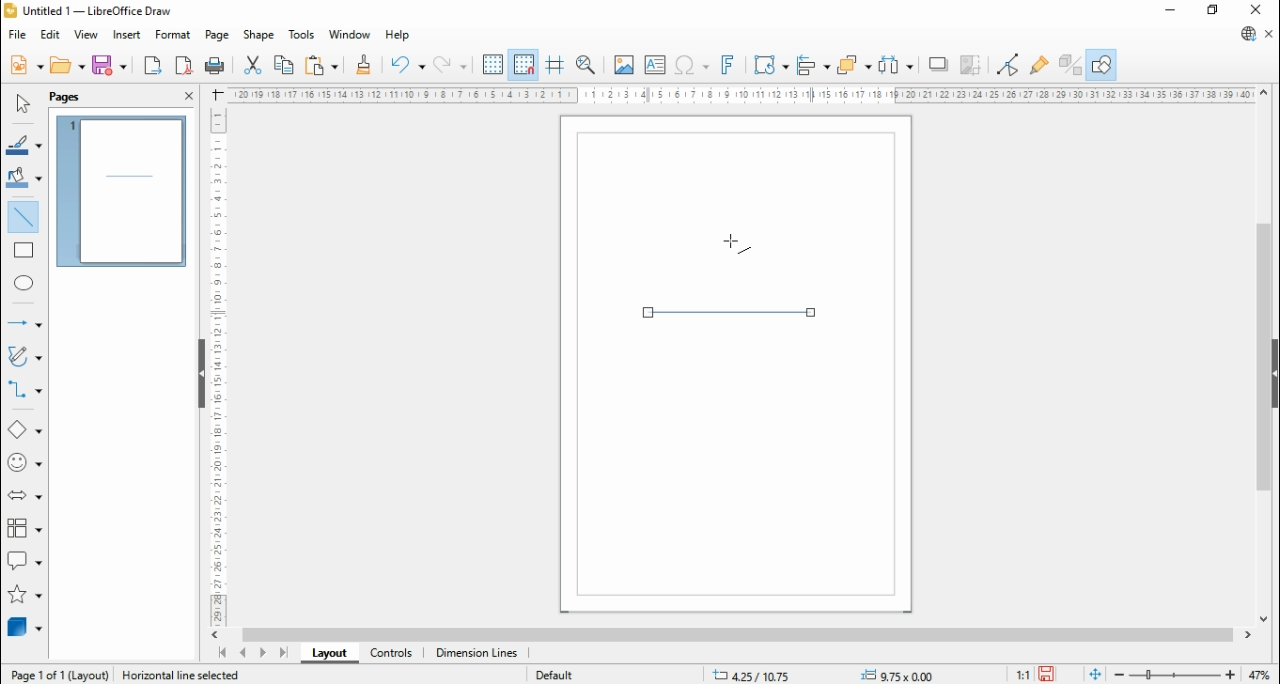  I want to click on scroll bar, so click(1262, 357).